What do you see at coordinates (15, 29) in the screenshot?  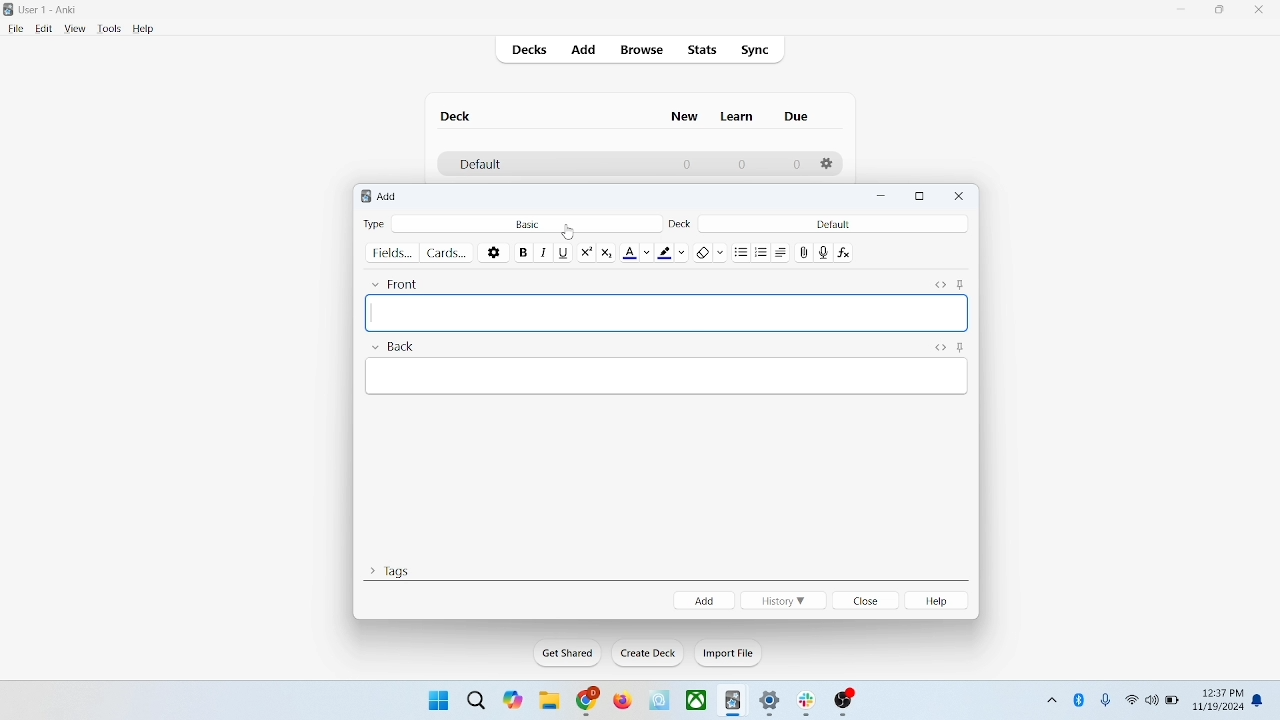 I see `file` at bounding box center [15, 29].